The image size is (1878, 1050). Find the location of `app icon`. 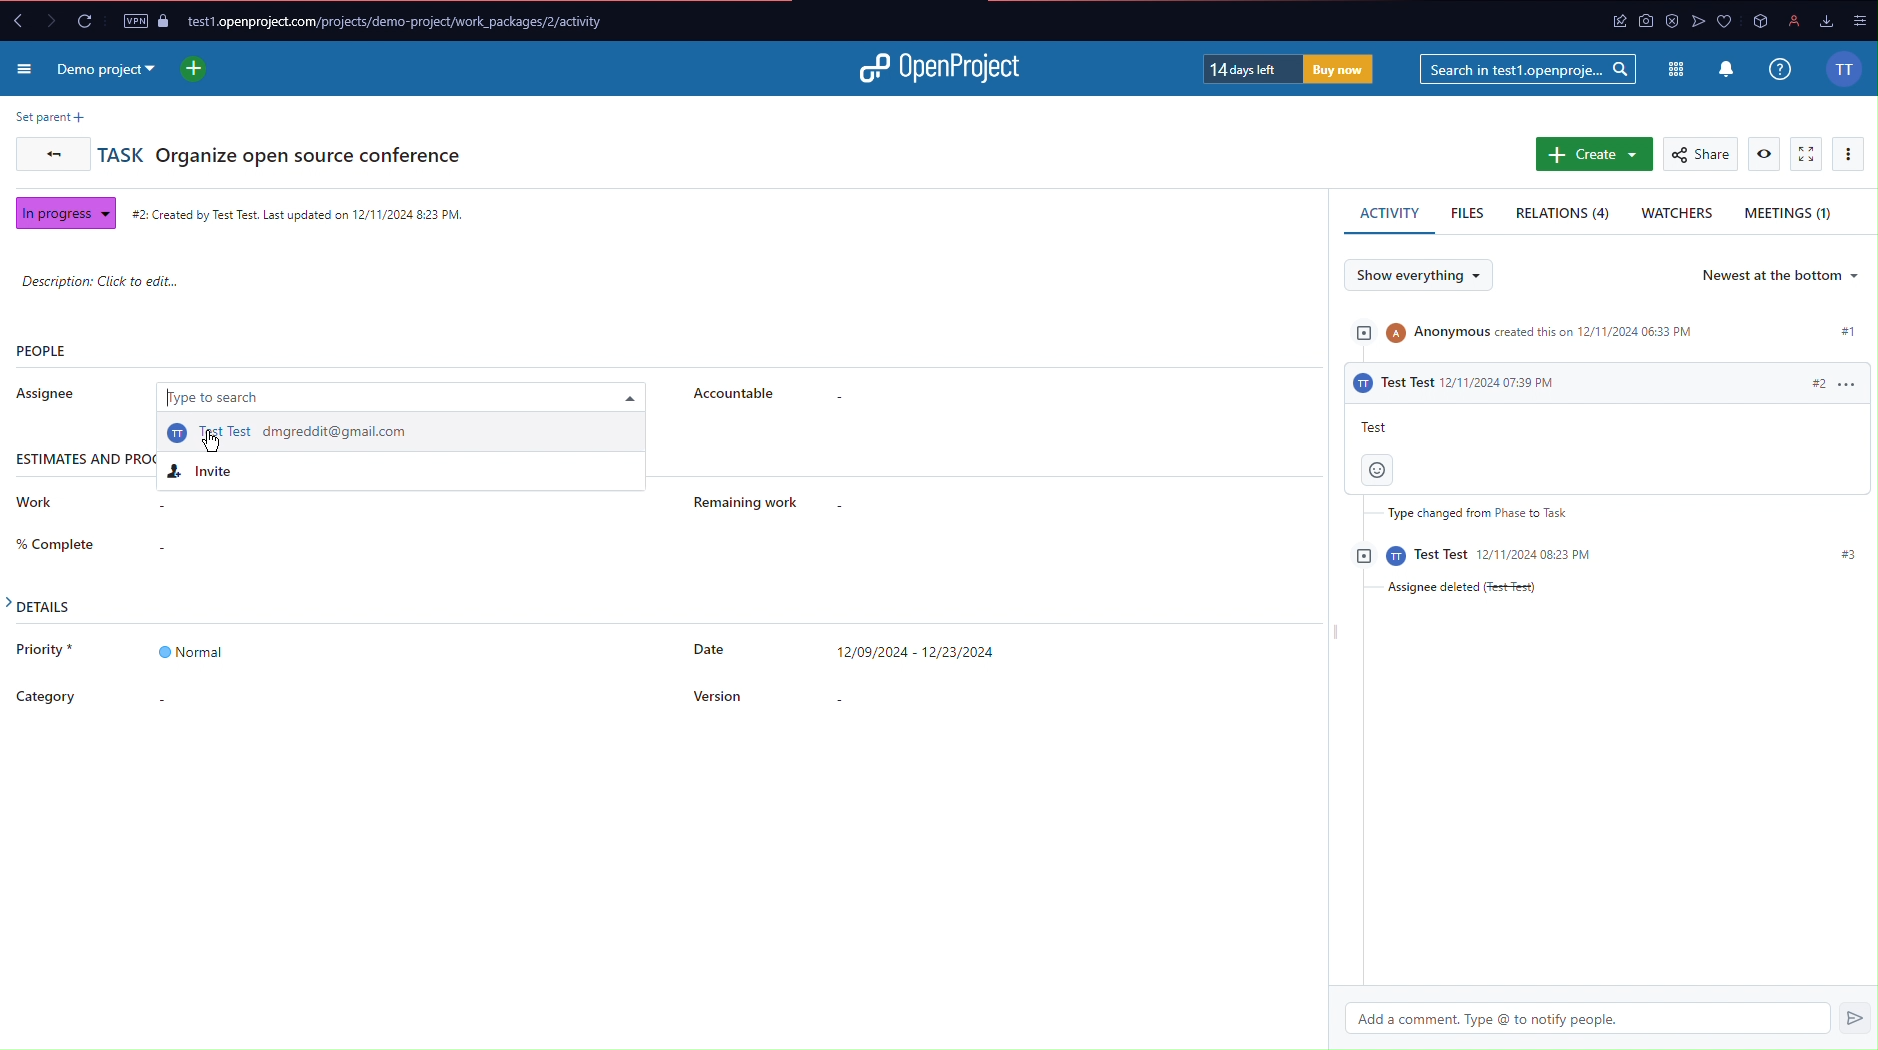

app icon is located at coordinates (1605, 24).